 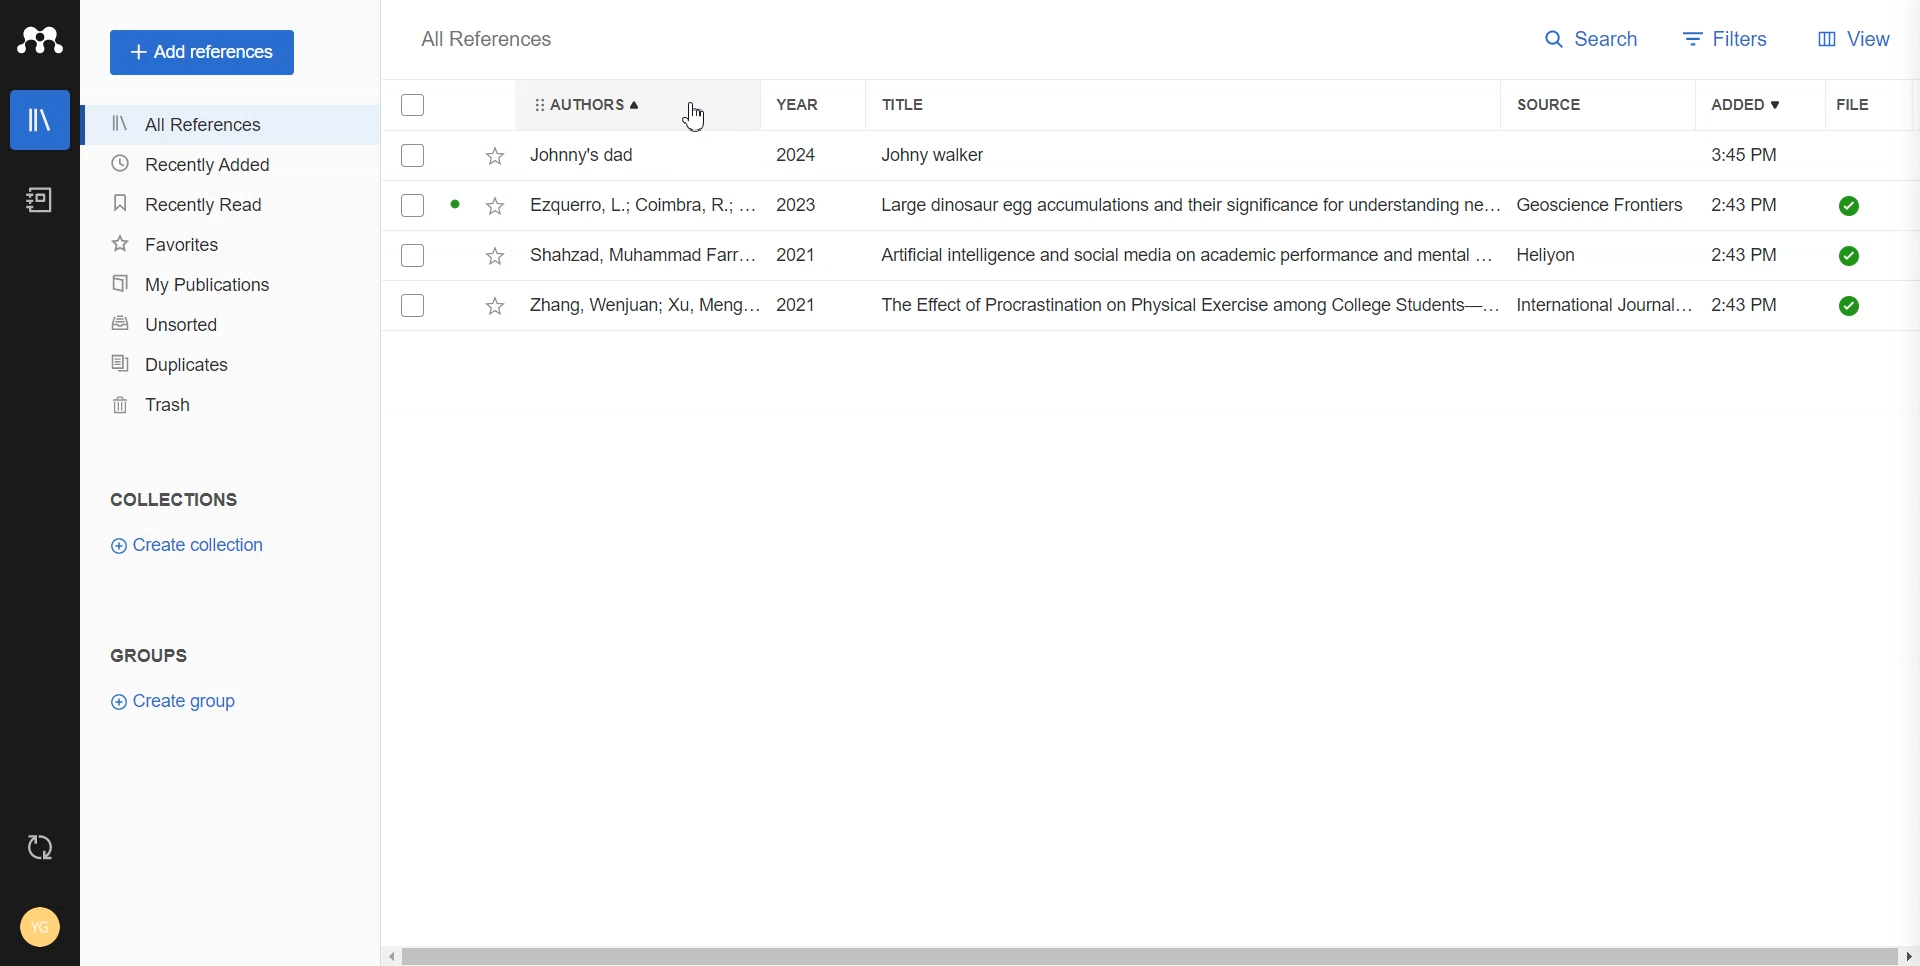 What do you see at coordinates (40, 120) in the screenshot?
I see `Library` at bounding box center [40, 120].